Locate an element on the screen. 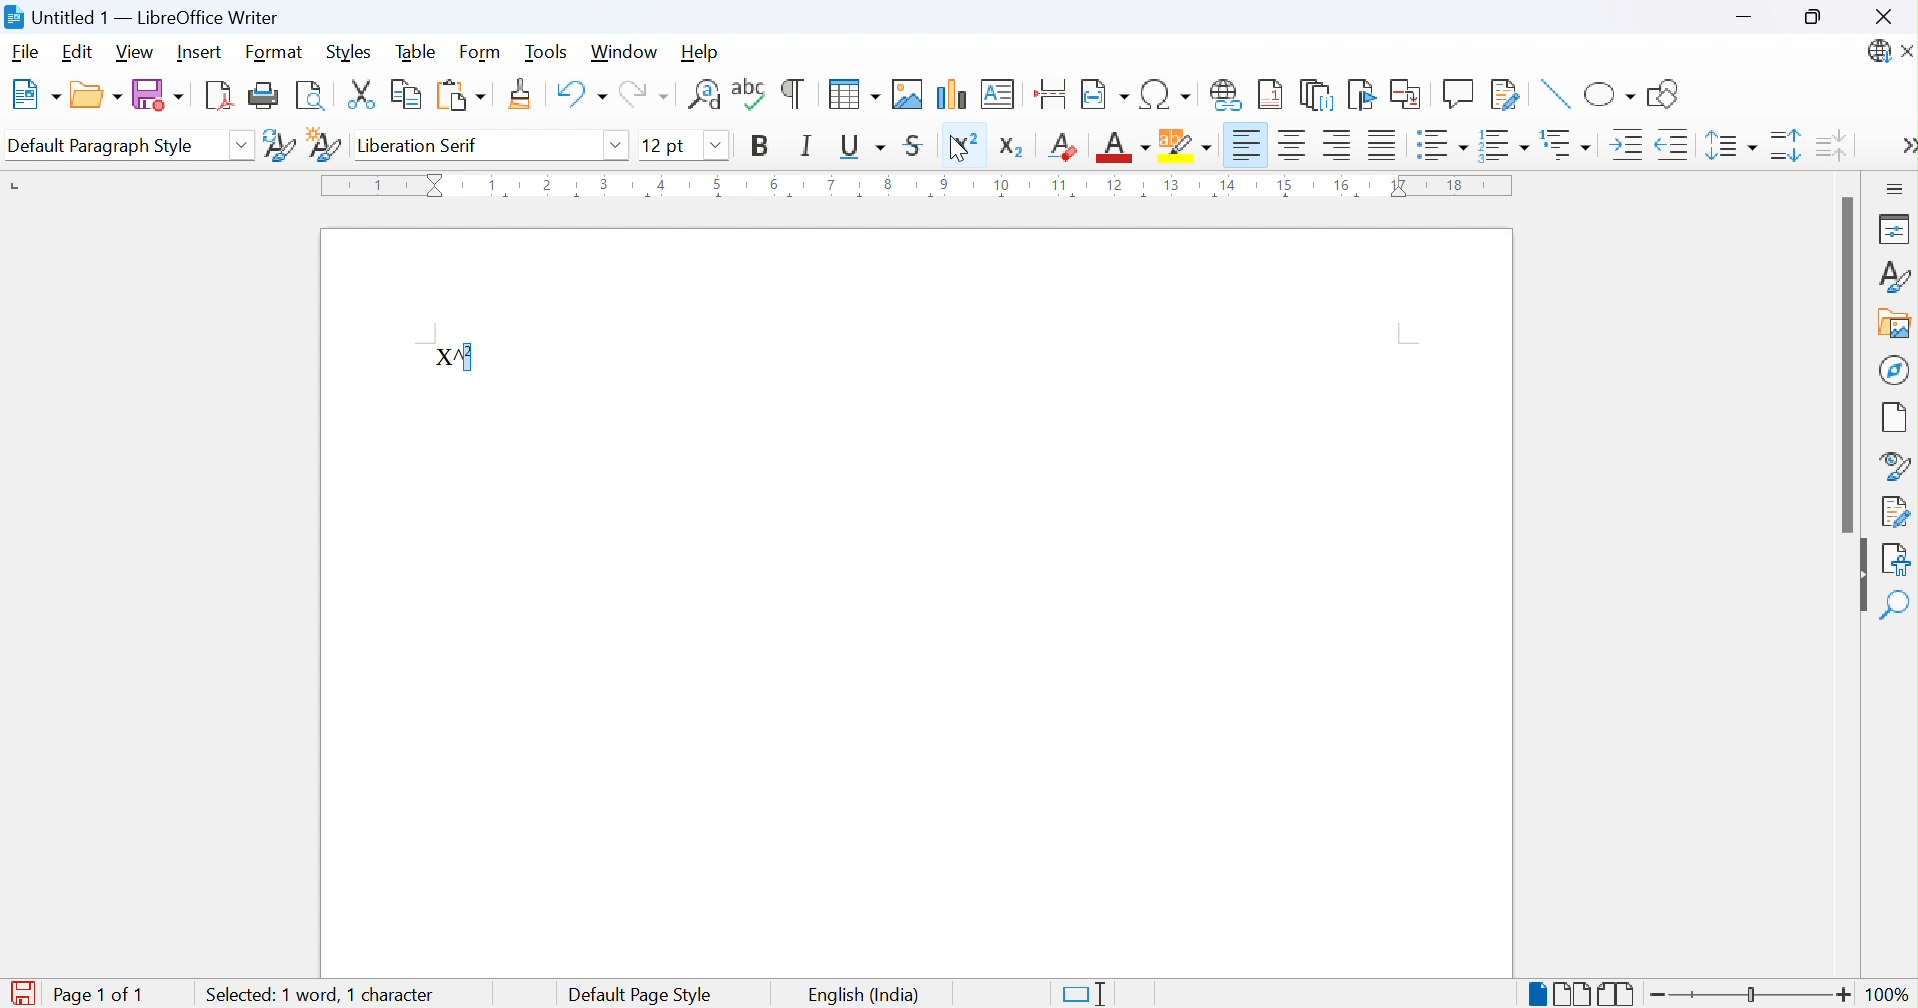 The image size is (1918, 1008). New is located at coordinates (34, 95).